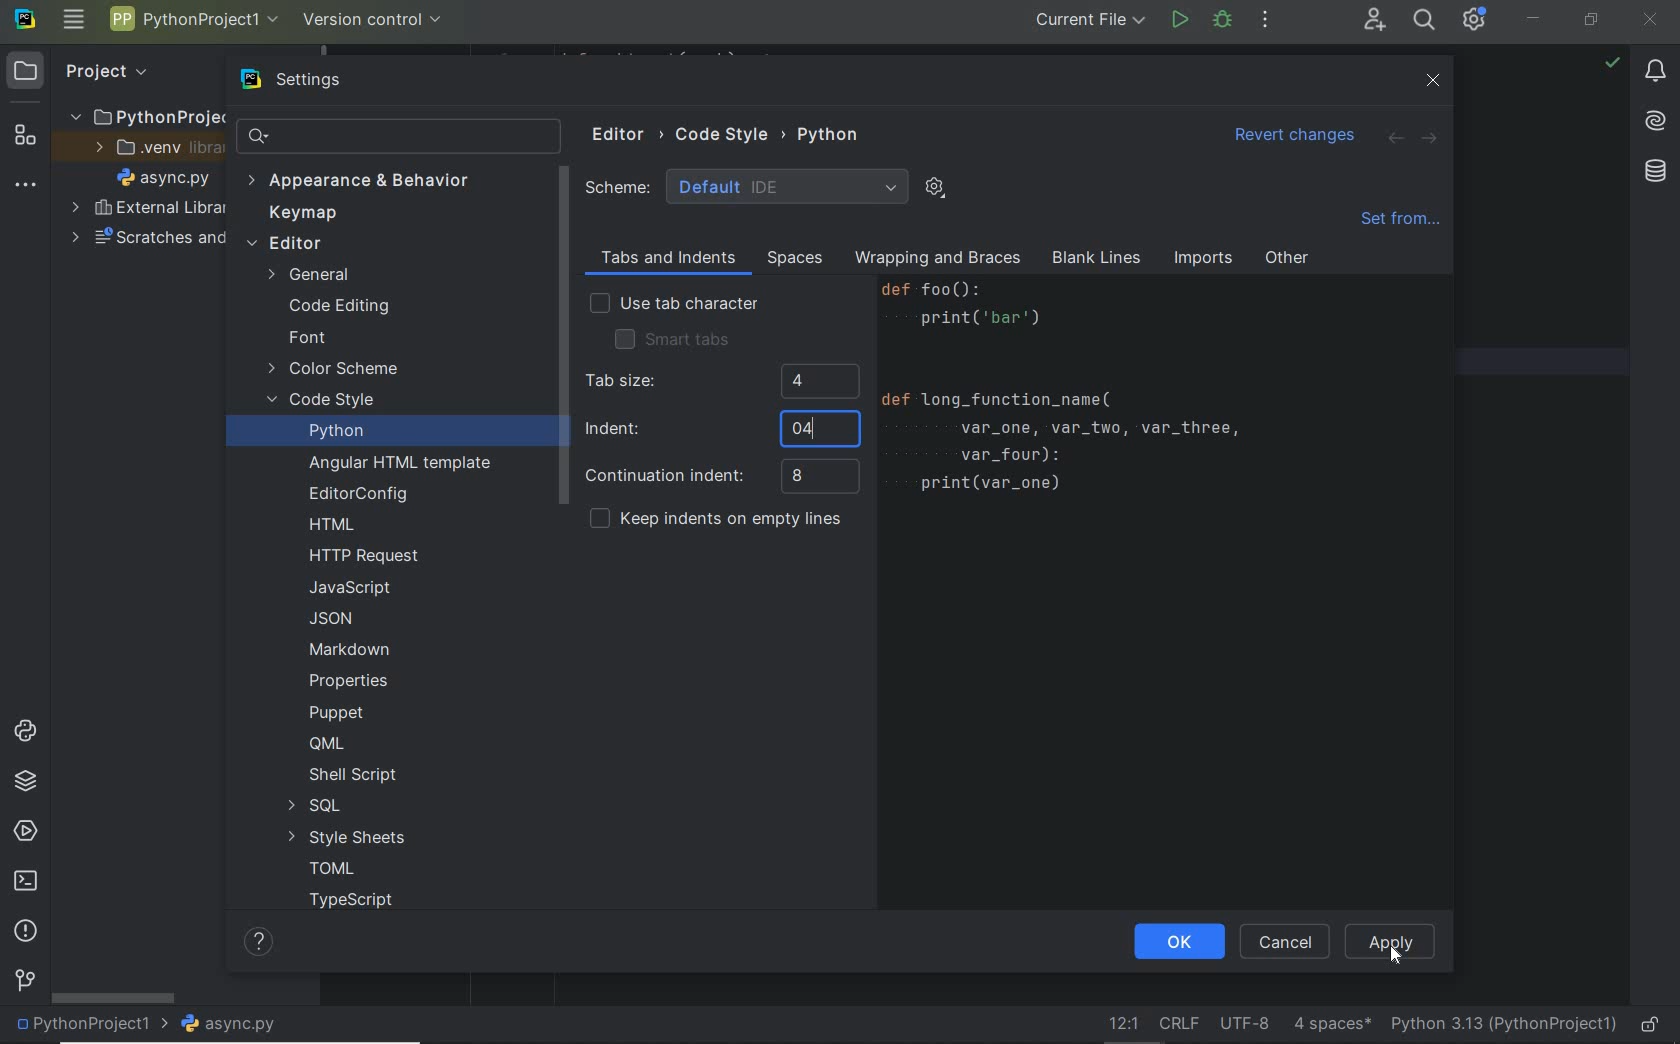 This screenshot has height=1044, width=1680. What do you see at coordinates (312, 806) in the screenshot?
I see `SQL` at bounding box center [312, 806].